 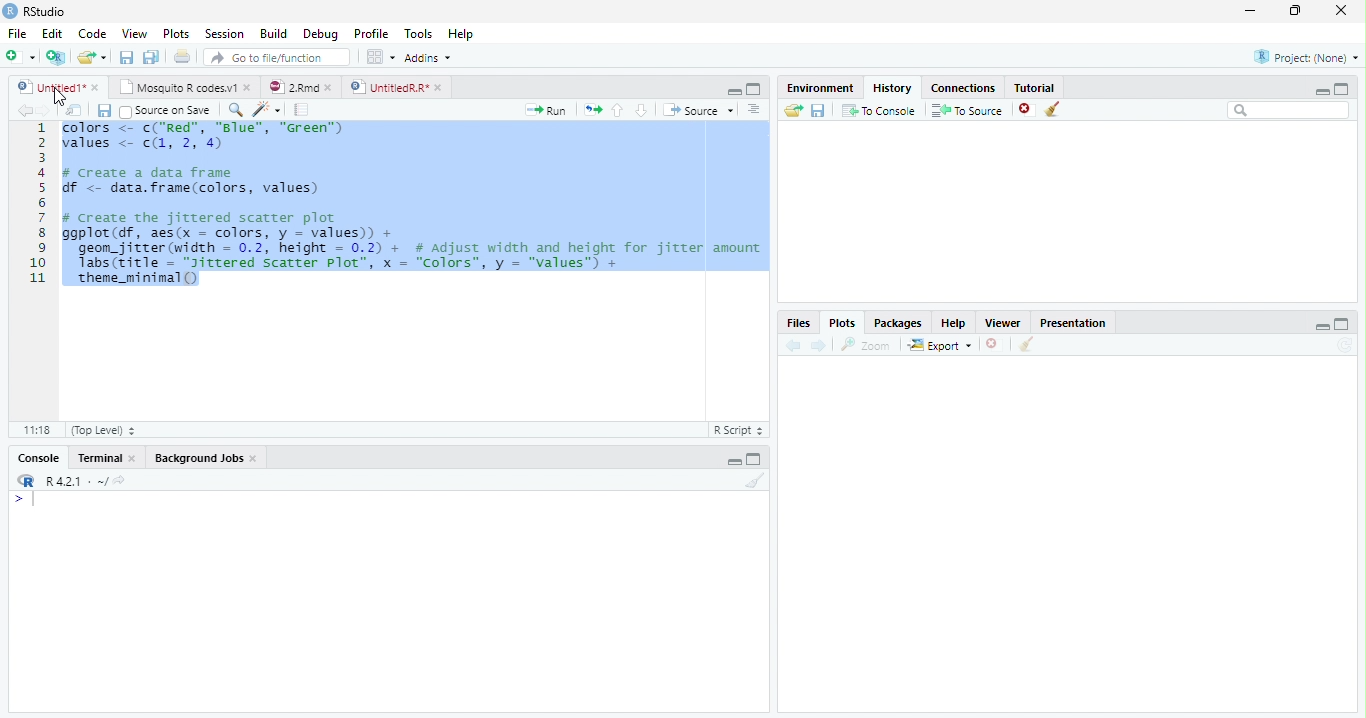 I want to click on 1:1, so click(x=36, y=430).